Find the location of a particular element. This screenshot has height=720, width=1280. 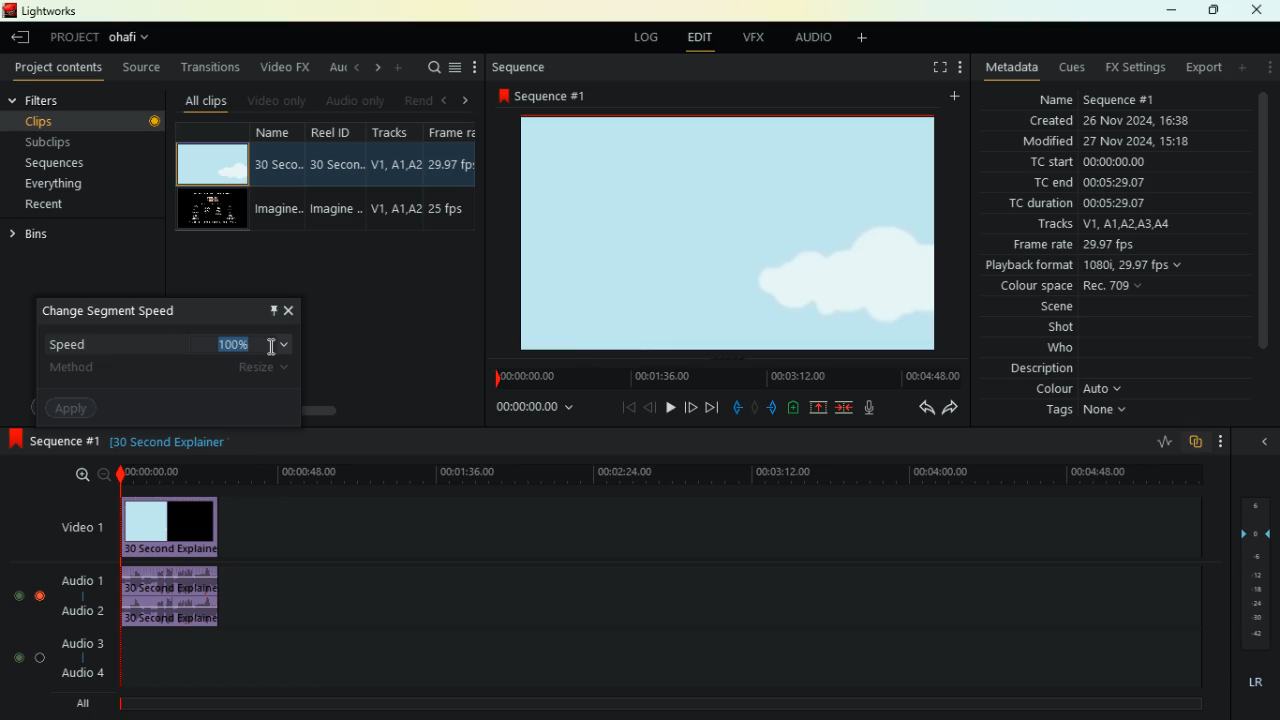

audio only is located at coordinates (356, 100).